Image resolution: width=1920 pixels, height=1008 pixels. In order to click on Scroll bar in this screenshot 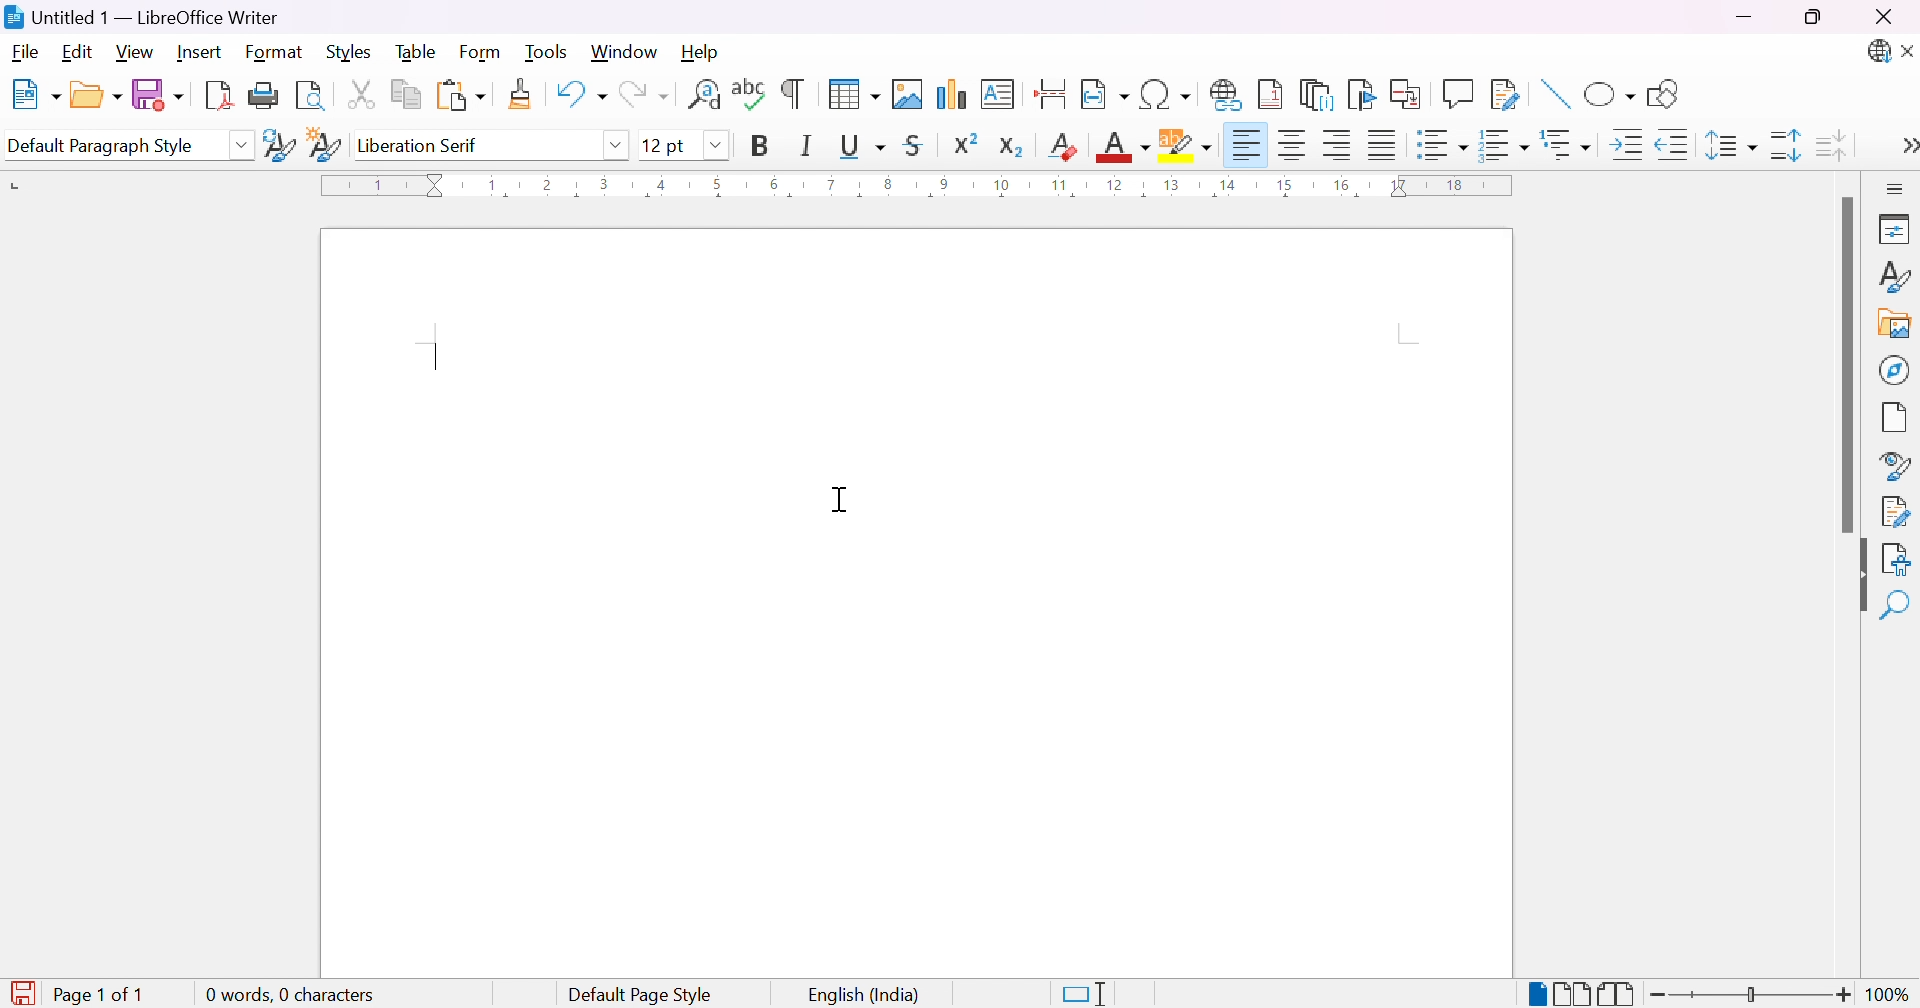, I will do `click(1845, 366)`.